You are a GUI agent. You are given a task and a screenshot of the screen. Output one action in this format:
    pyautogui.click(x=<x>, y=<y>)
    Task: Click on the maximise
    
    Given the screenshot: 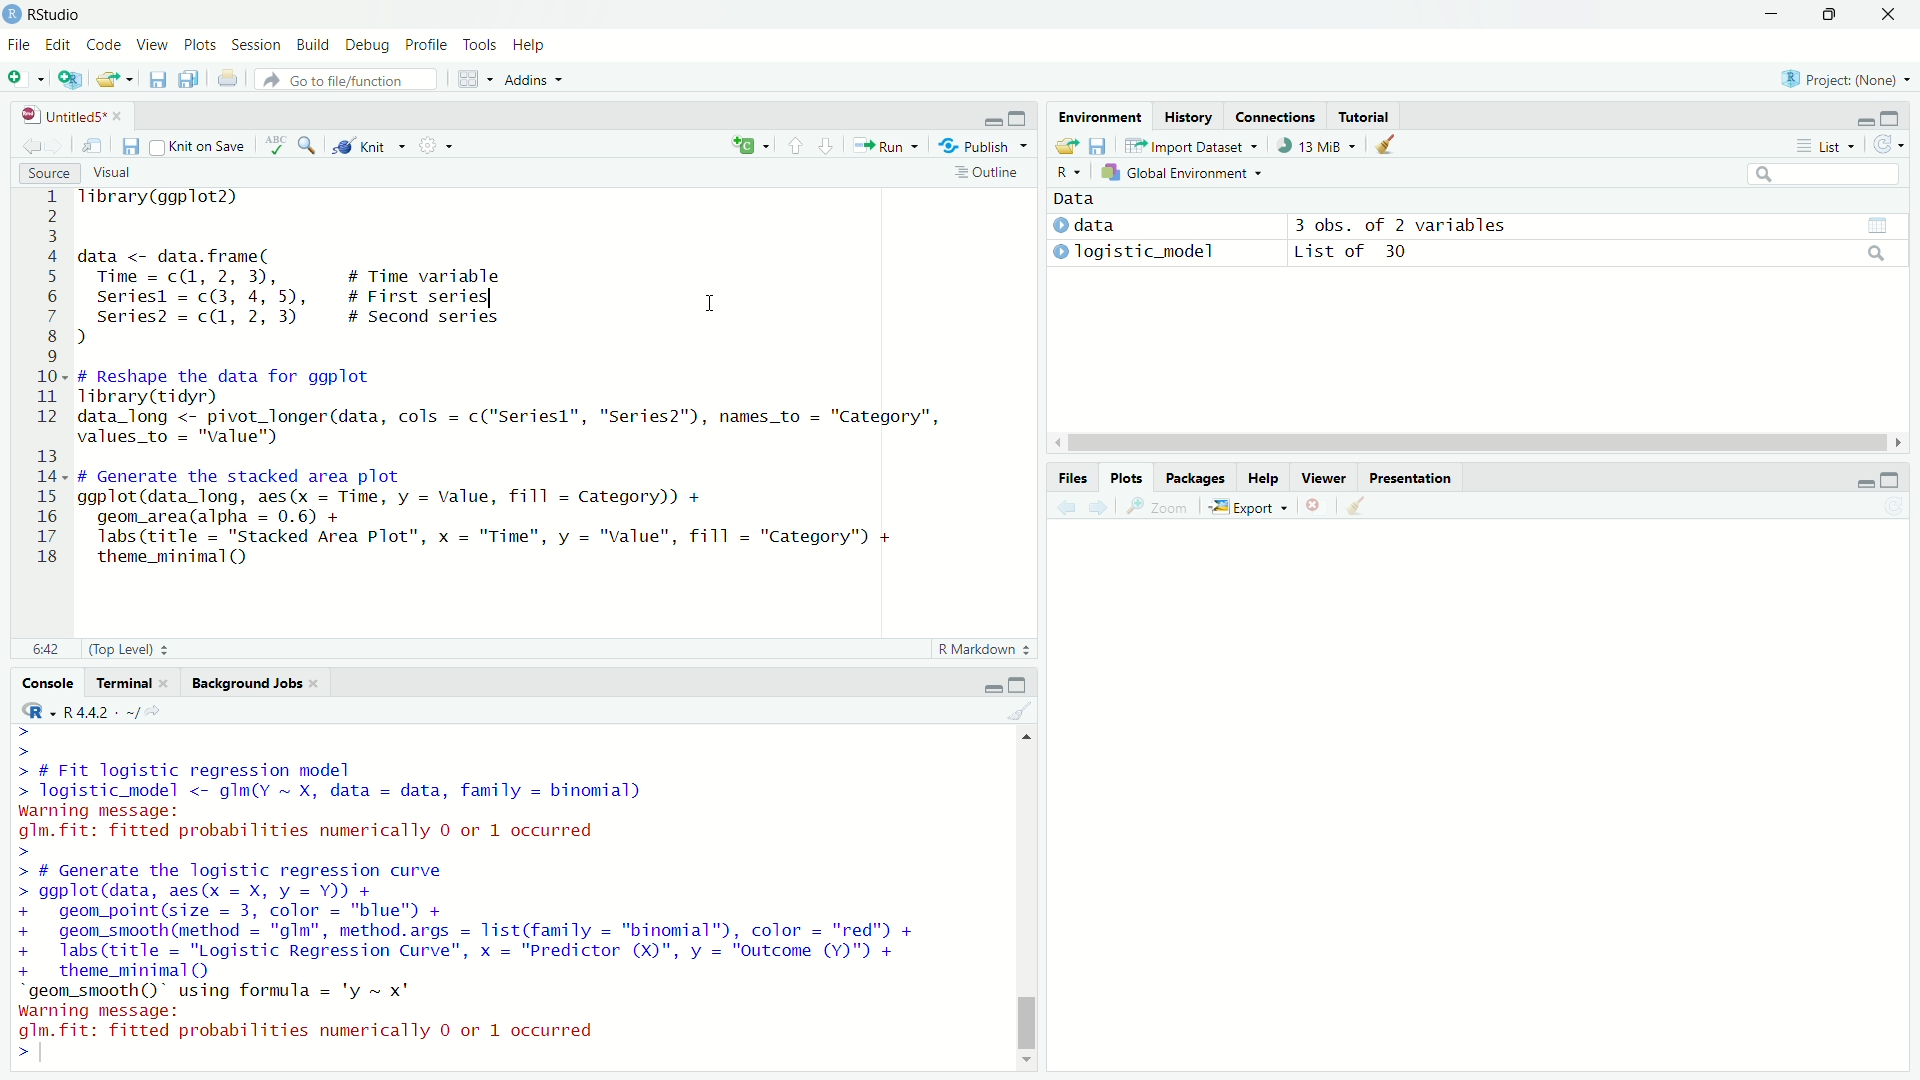 What is the action you would take?
    pyautogui.click(x=1837, y=16)
    